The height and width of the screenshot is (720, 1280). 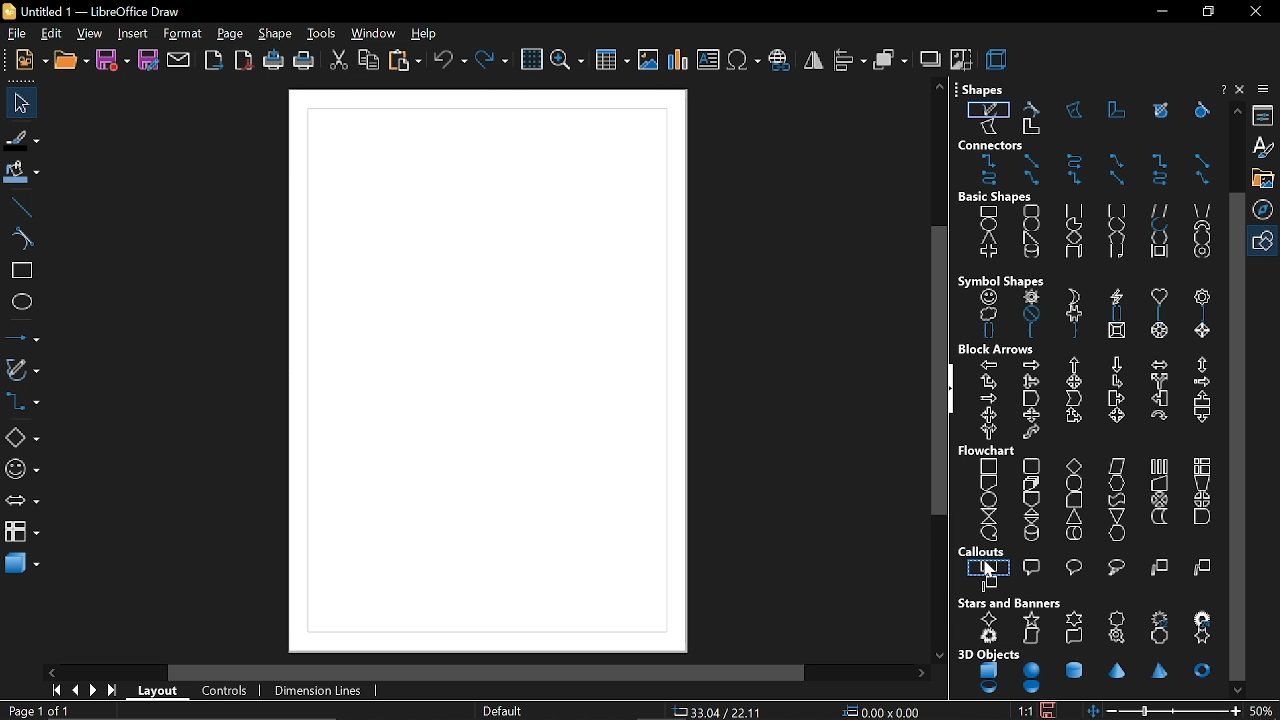 I want to click on pentagon, so click(x=1116, y=238).